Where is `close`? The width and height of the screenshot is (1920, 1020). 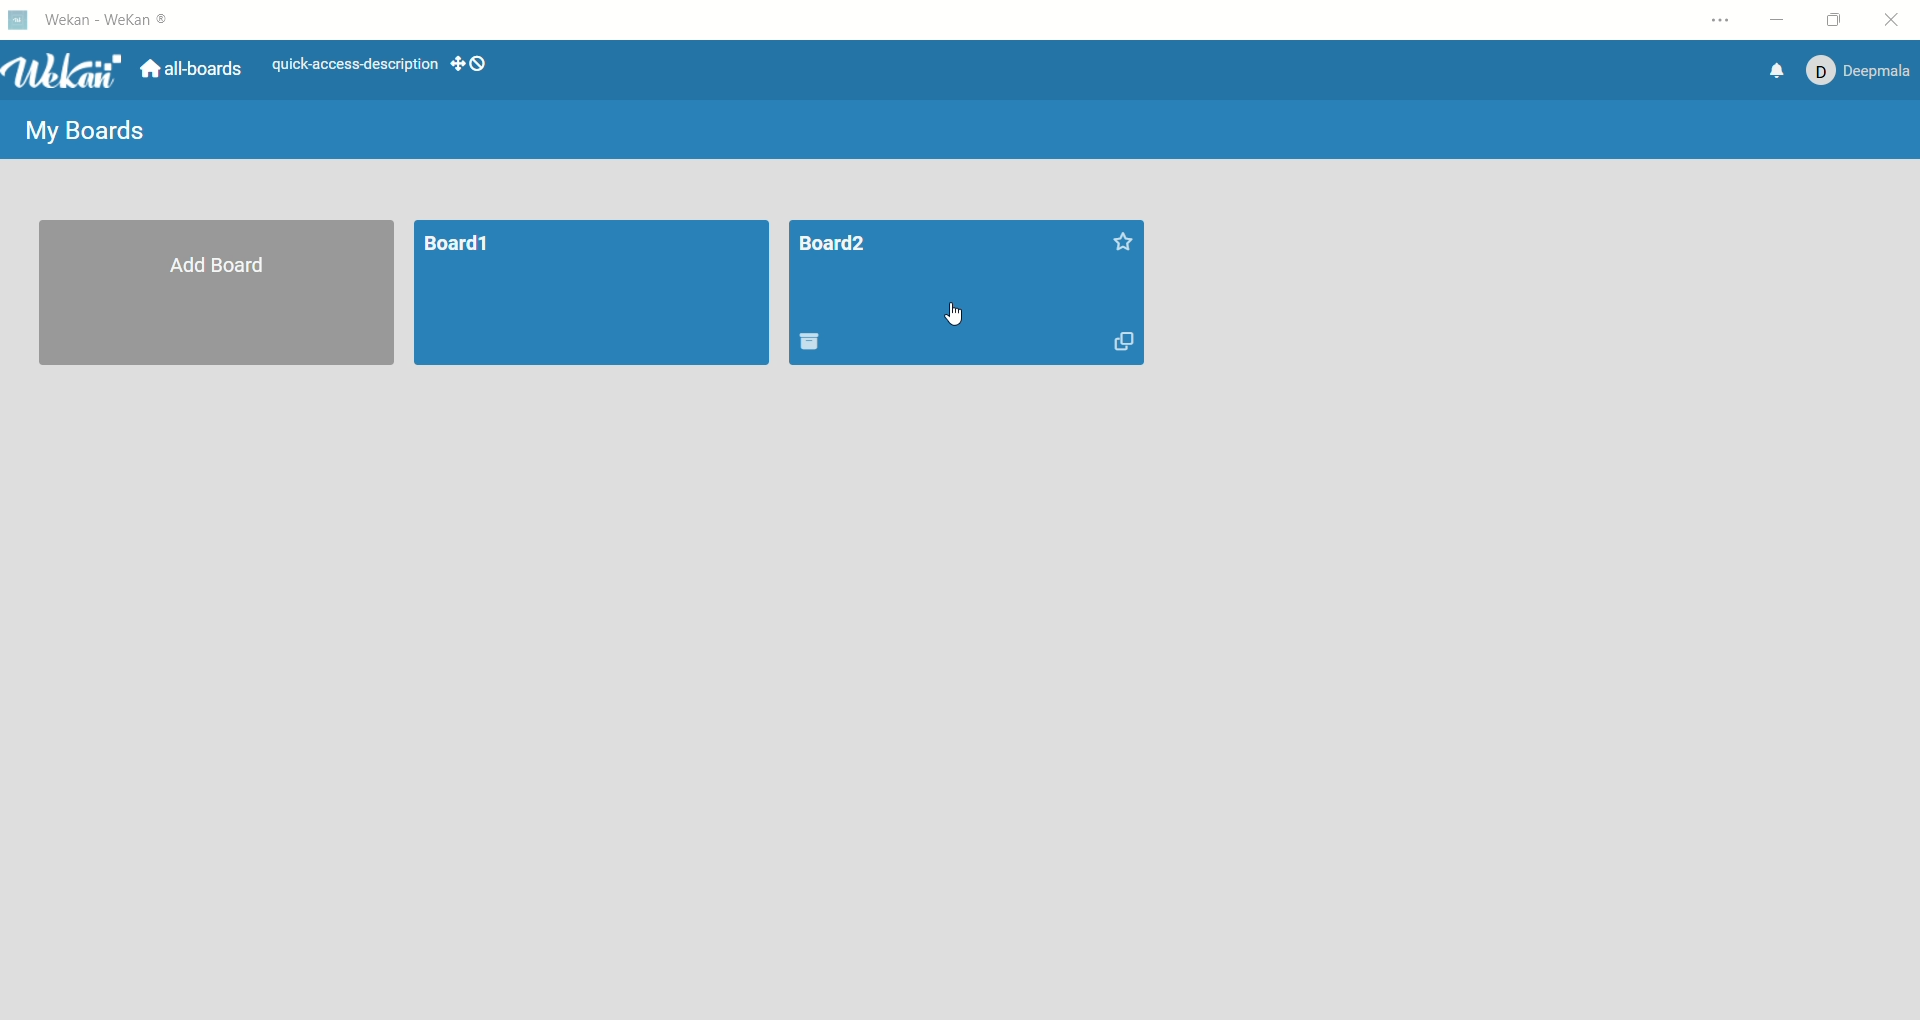 close is located at coordinates (1896, 21).